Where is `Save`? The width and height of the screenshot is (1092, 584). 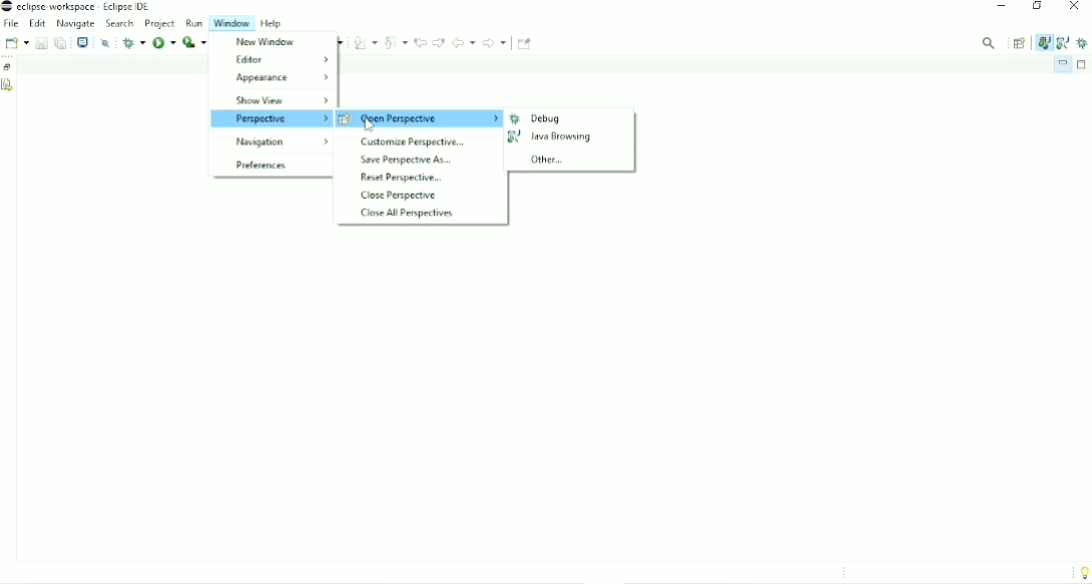 Save is located at coordinates (40, 43).